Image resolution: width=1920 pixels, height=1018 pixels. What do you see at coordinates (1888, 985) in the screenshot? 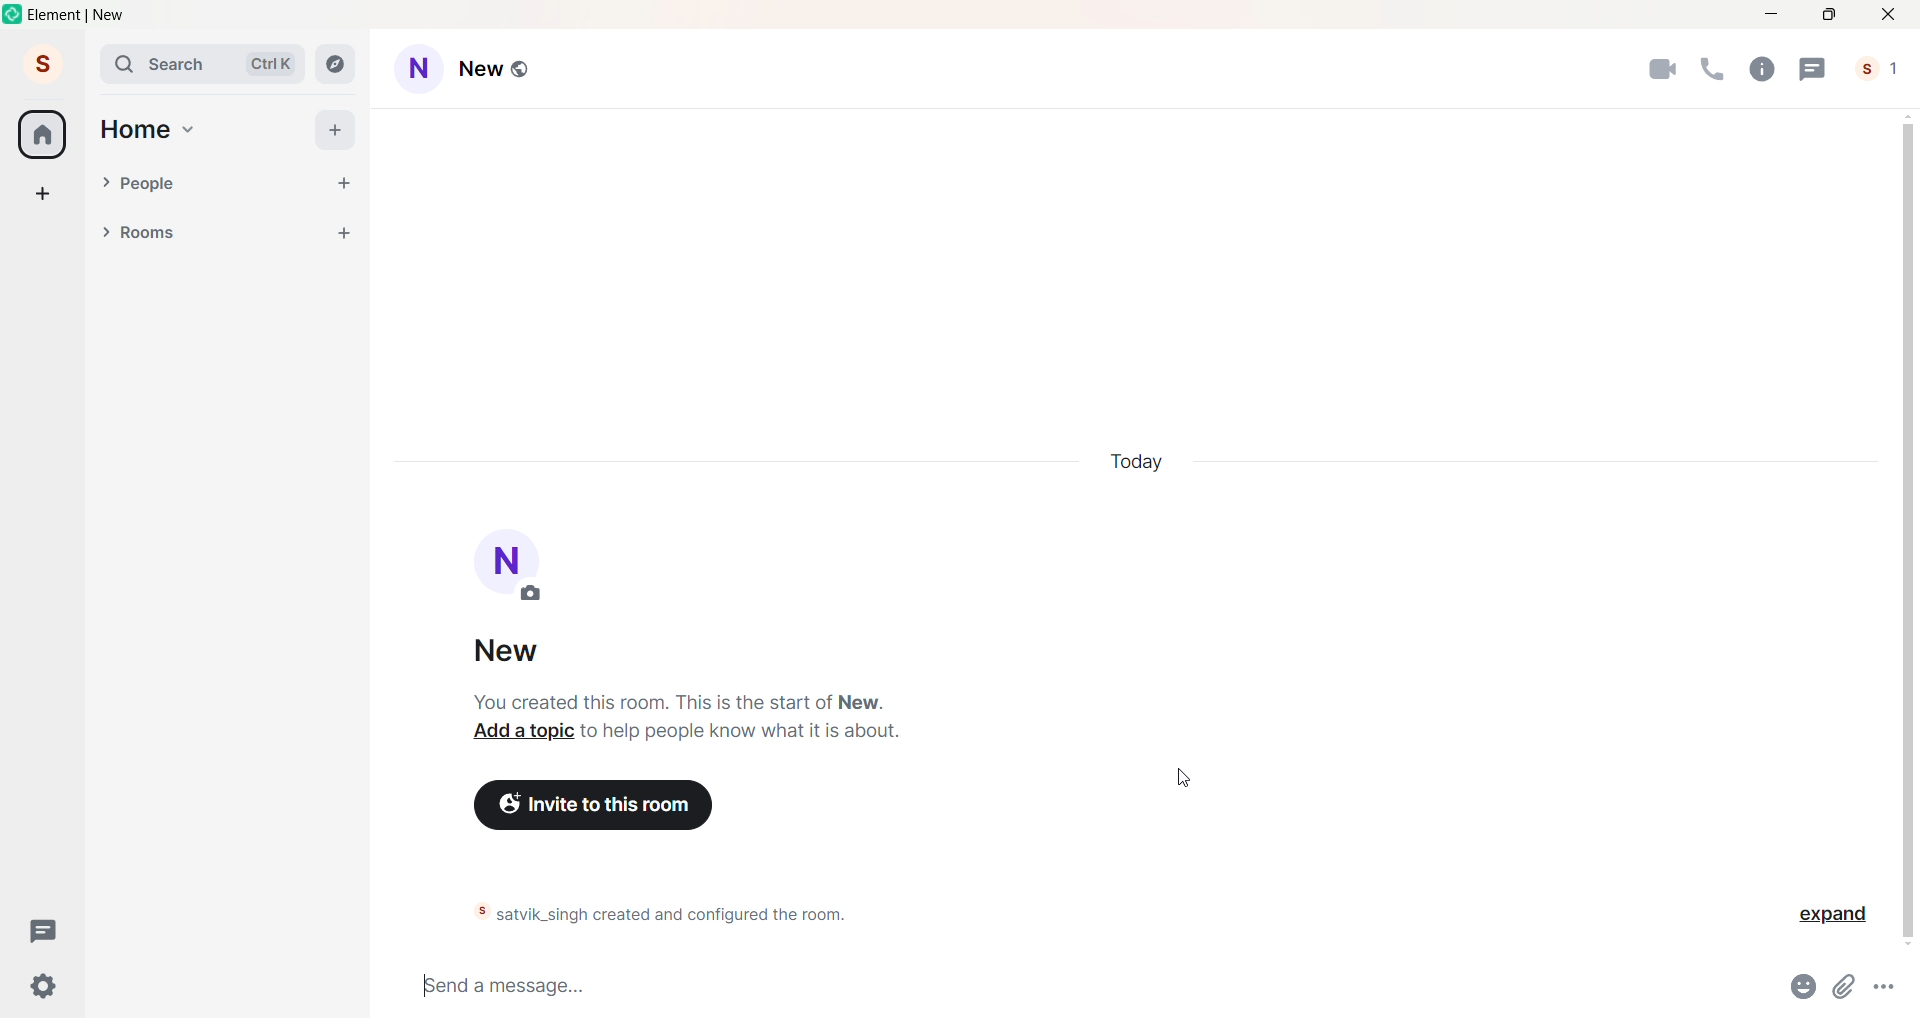
I see `More Options` at bounding box center [1888, 985].